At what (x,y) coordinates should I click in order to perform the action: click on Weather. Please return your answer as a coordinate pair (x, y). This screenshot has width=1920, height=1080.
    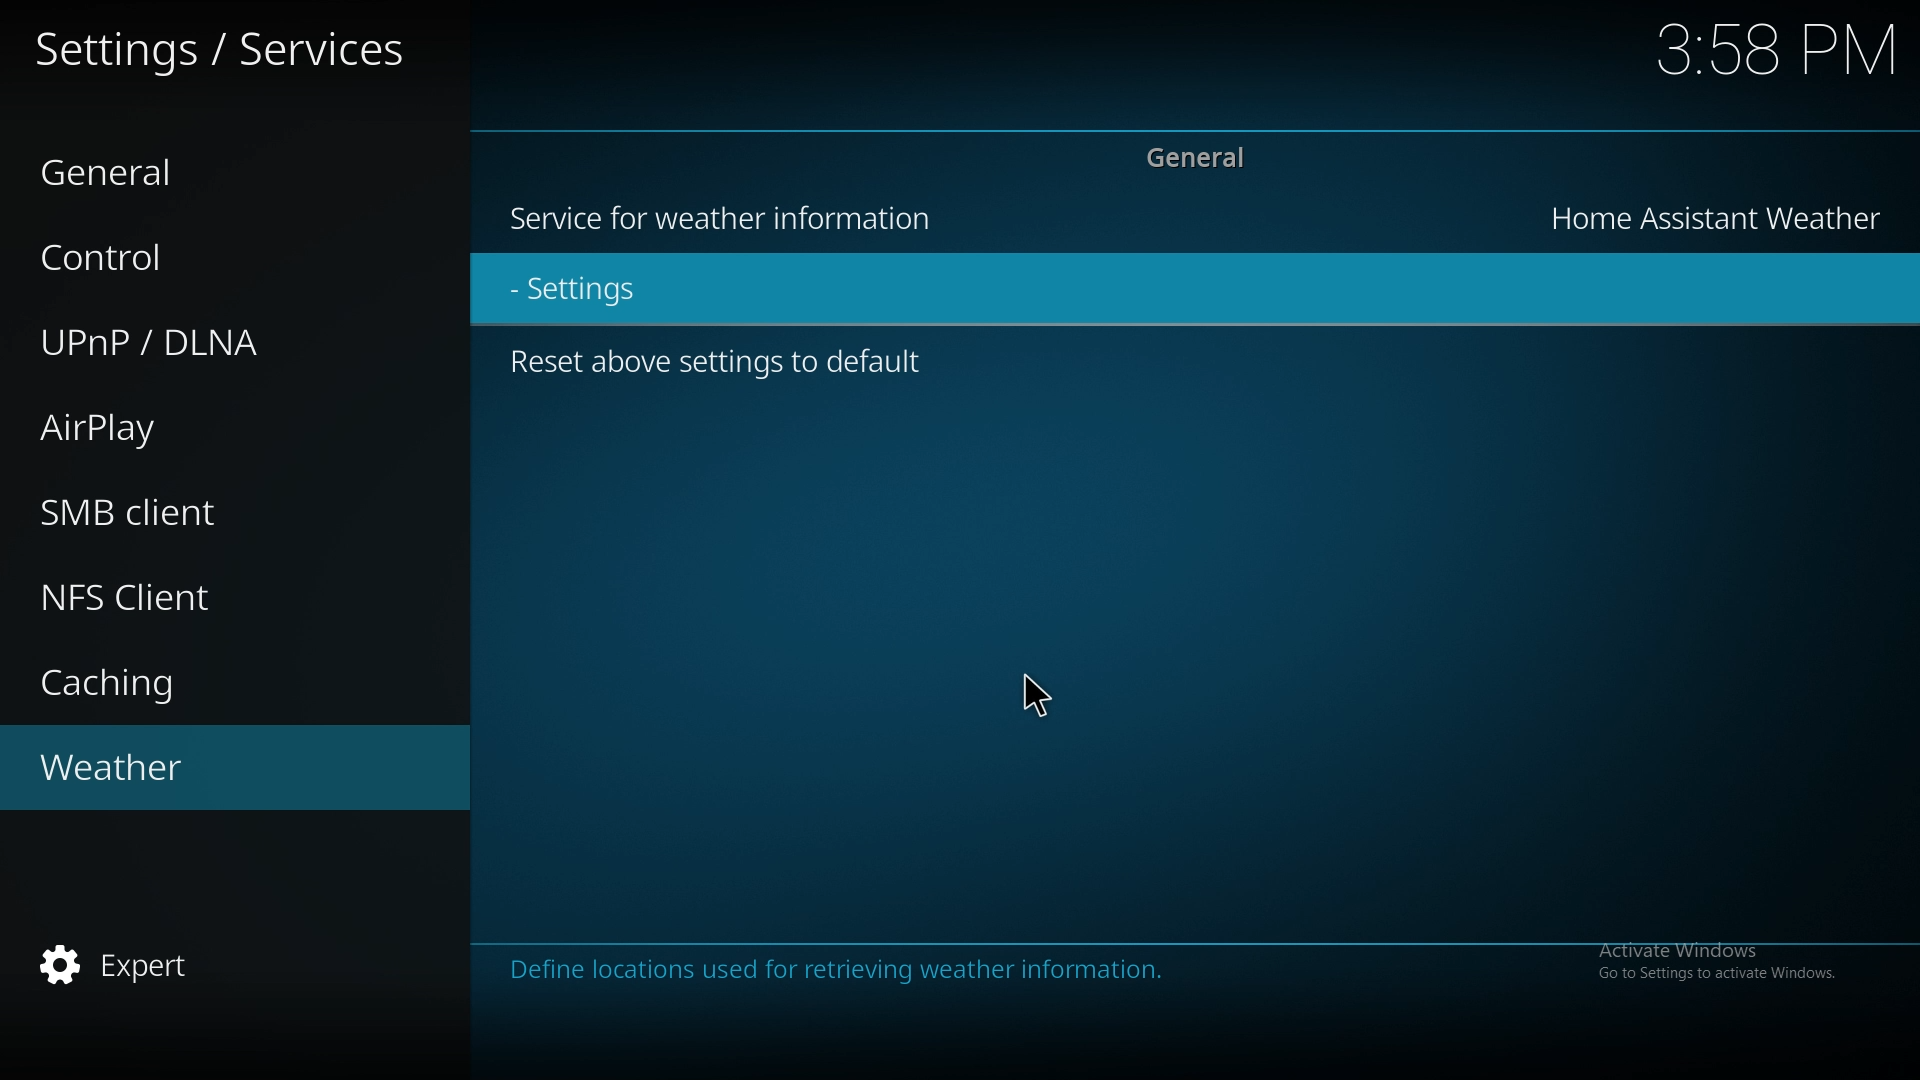
    Looking at the image, I should click on (156, 774).